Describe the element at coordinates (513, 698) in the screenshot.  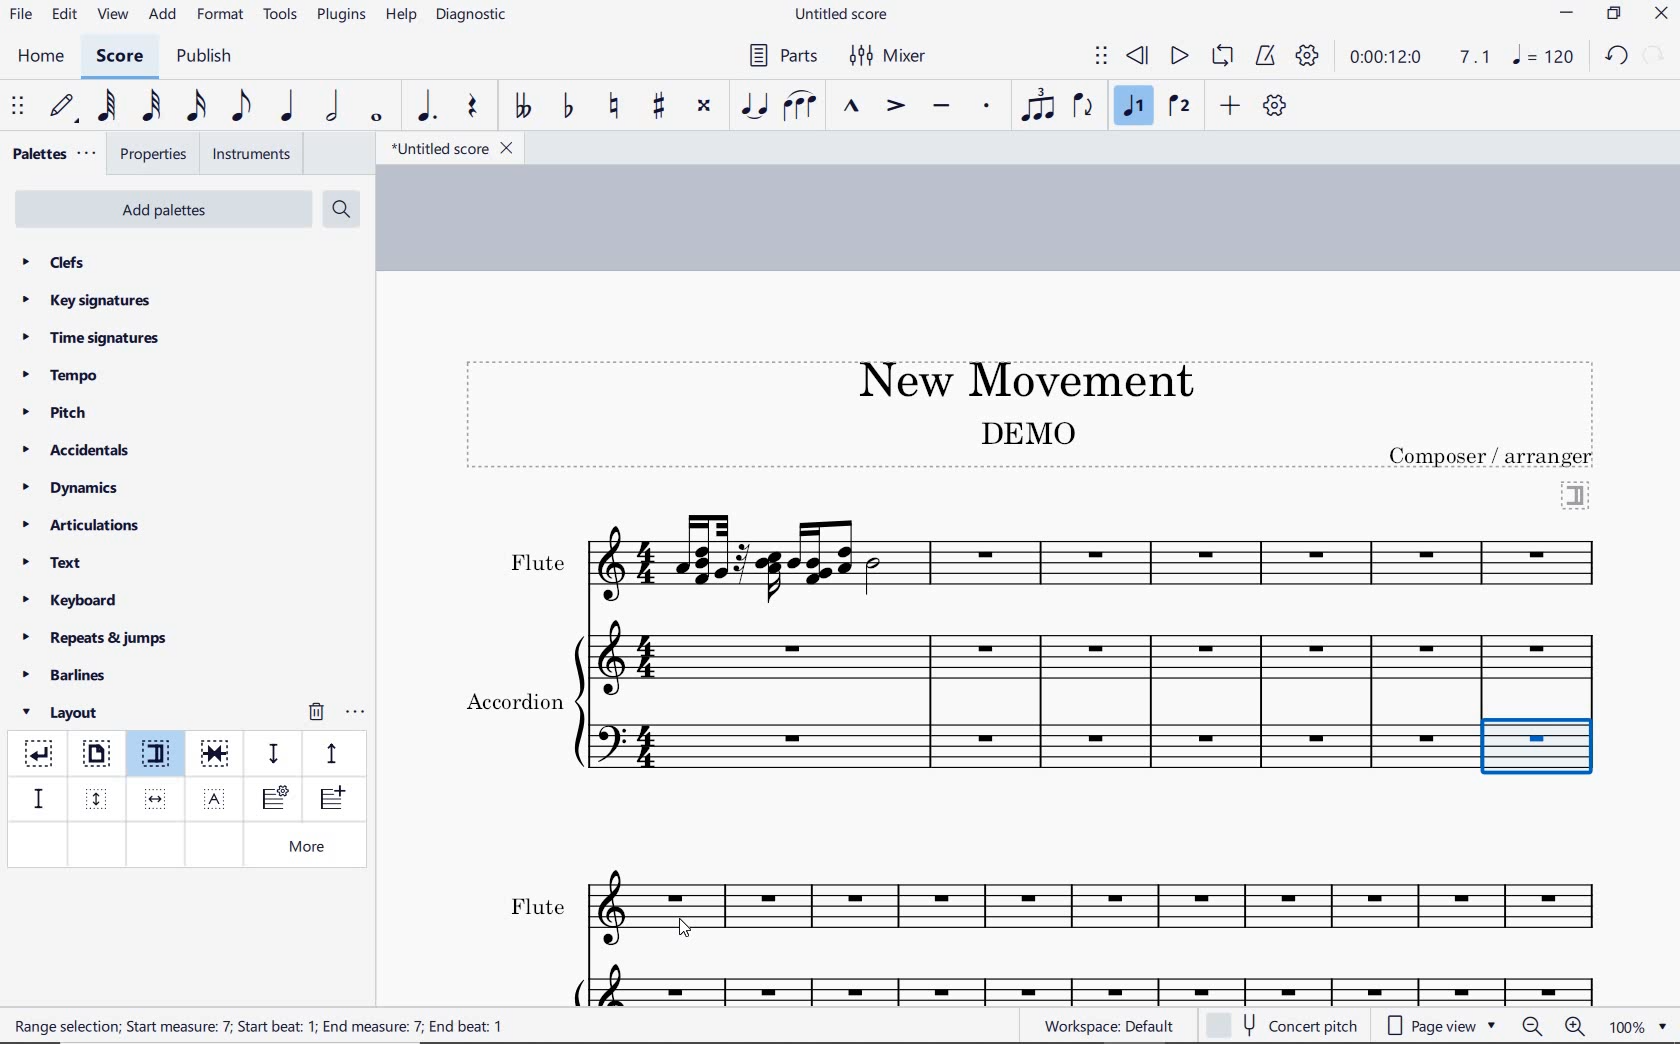
I see `text` at that location.